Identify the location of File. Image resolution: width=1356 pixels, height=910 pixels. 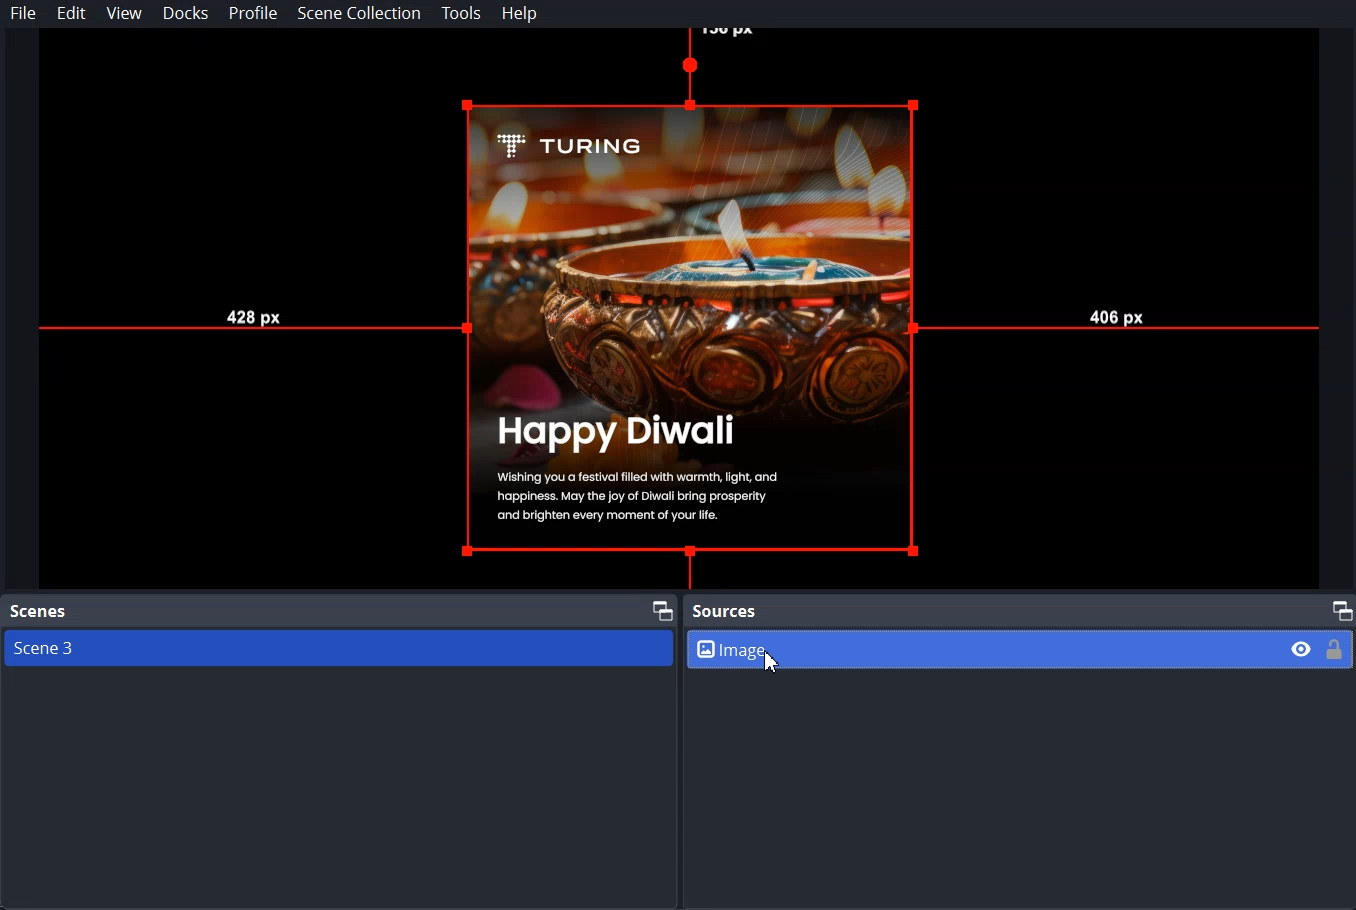
(24, 13).